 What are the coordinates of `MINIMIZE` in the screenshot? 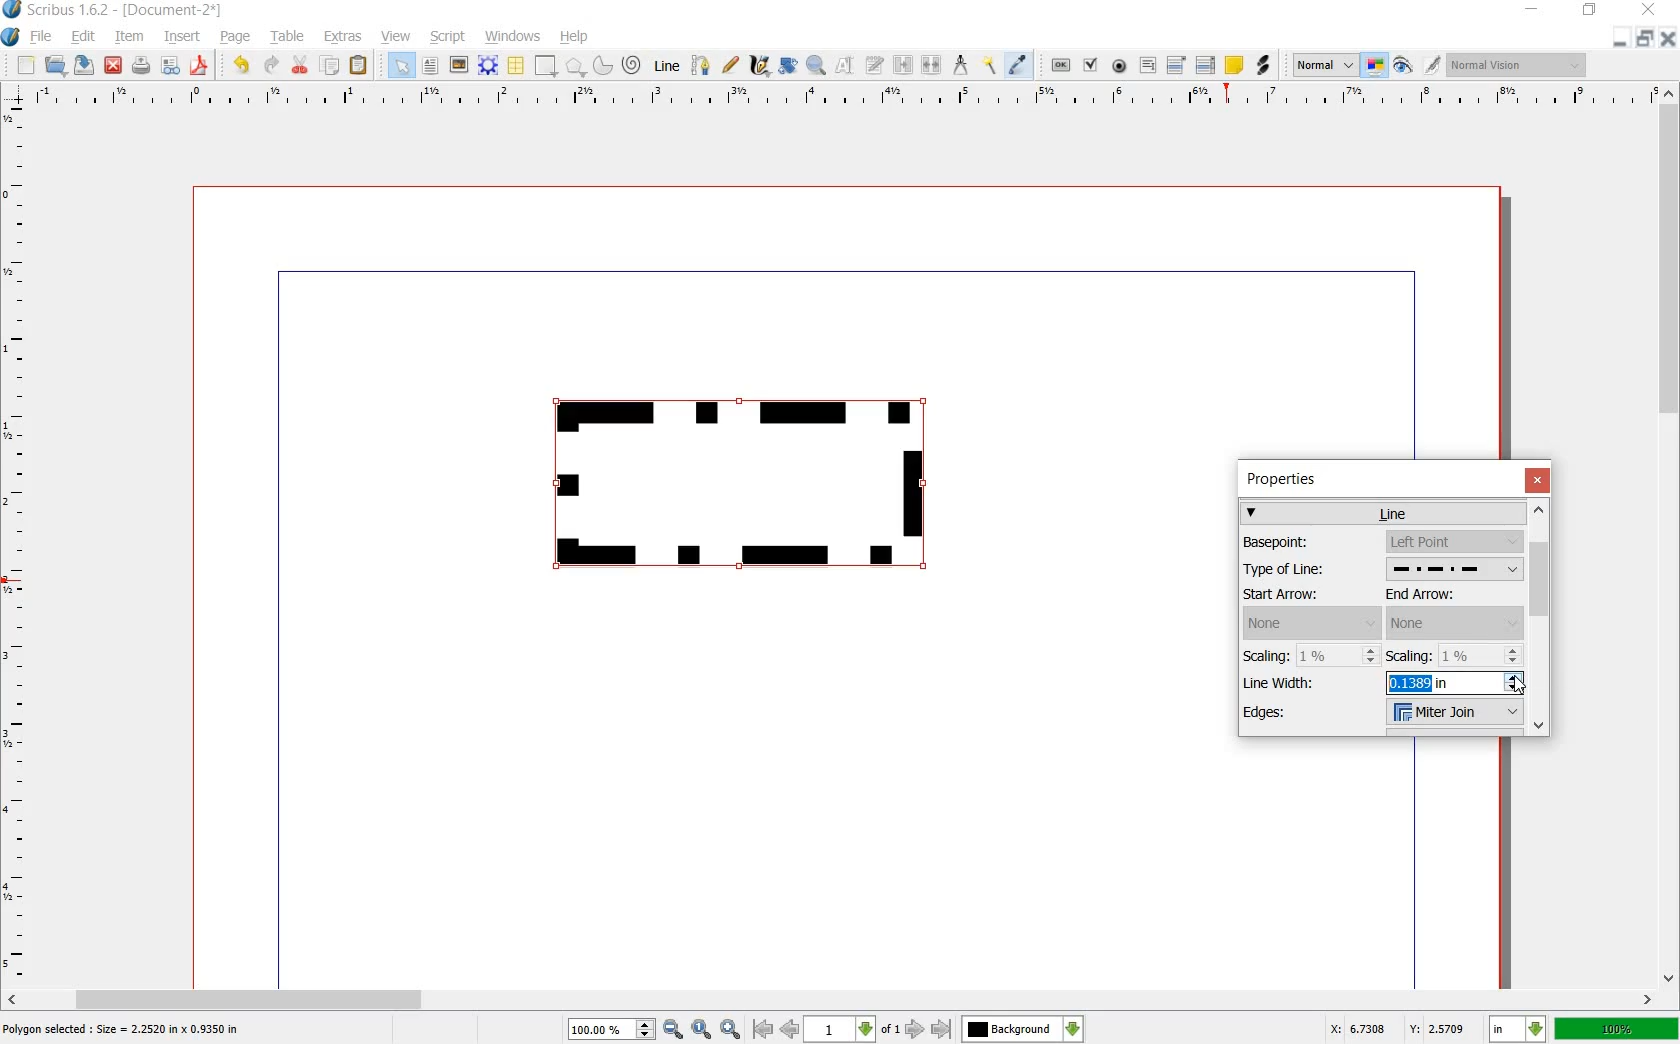 It's located at (1623, 38).